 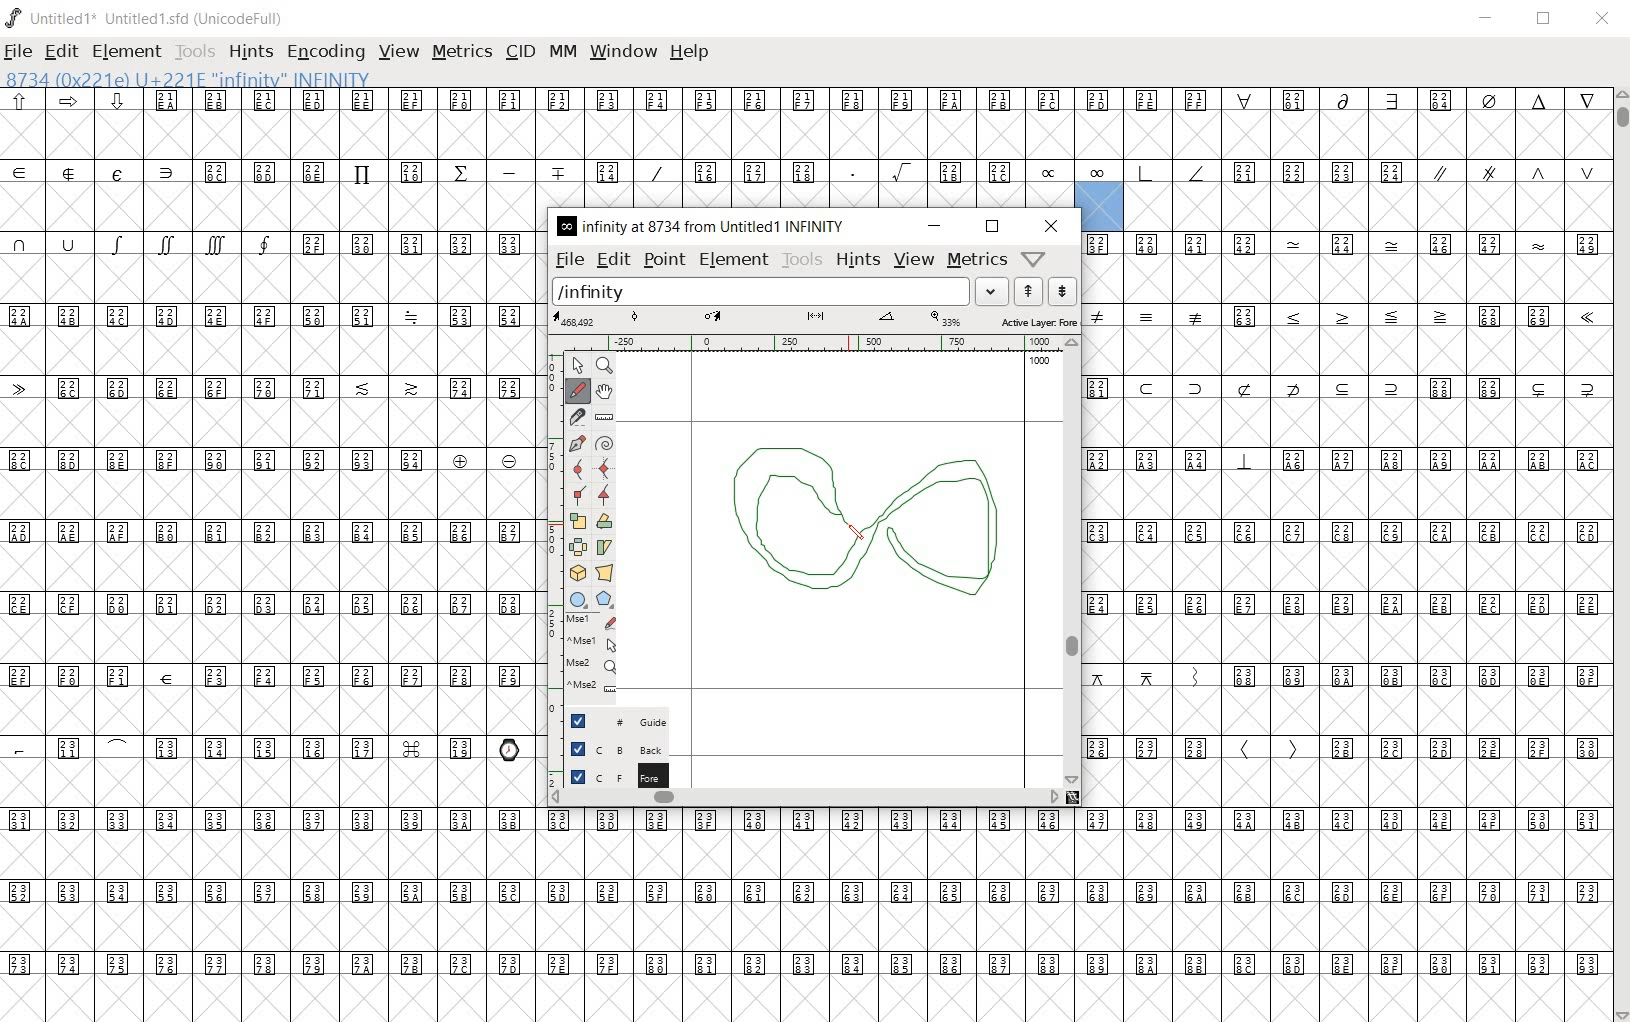 What do you see at coordinates (575, 572) in the screenshot?
I see `rotate the selection in 3D and project back to plane` at bounding box center [575, 572].